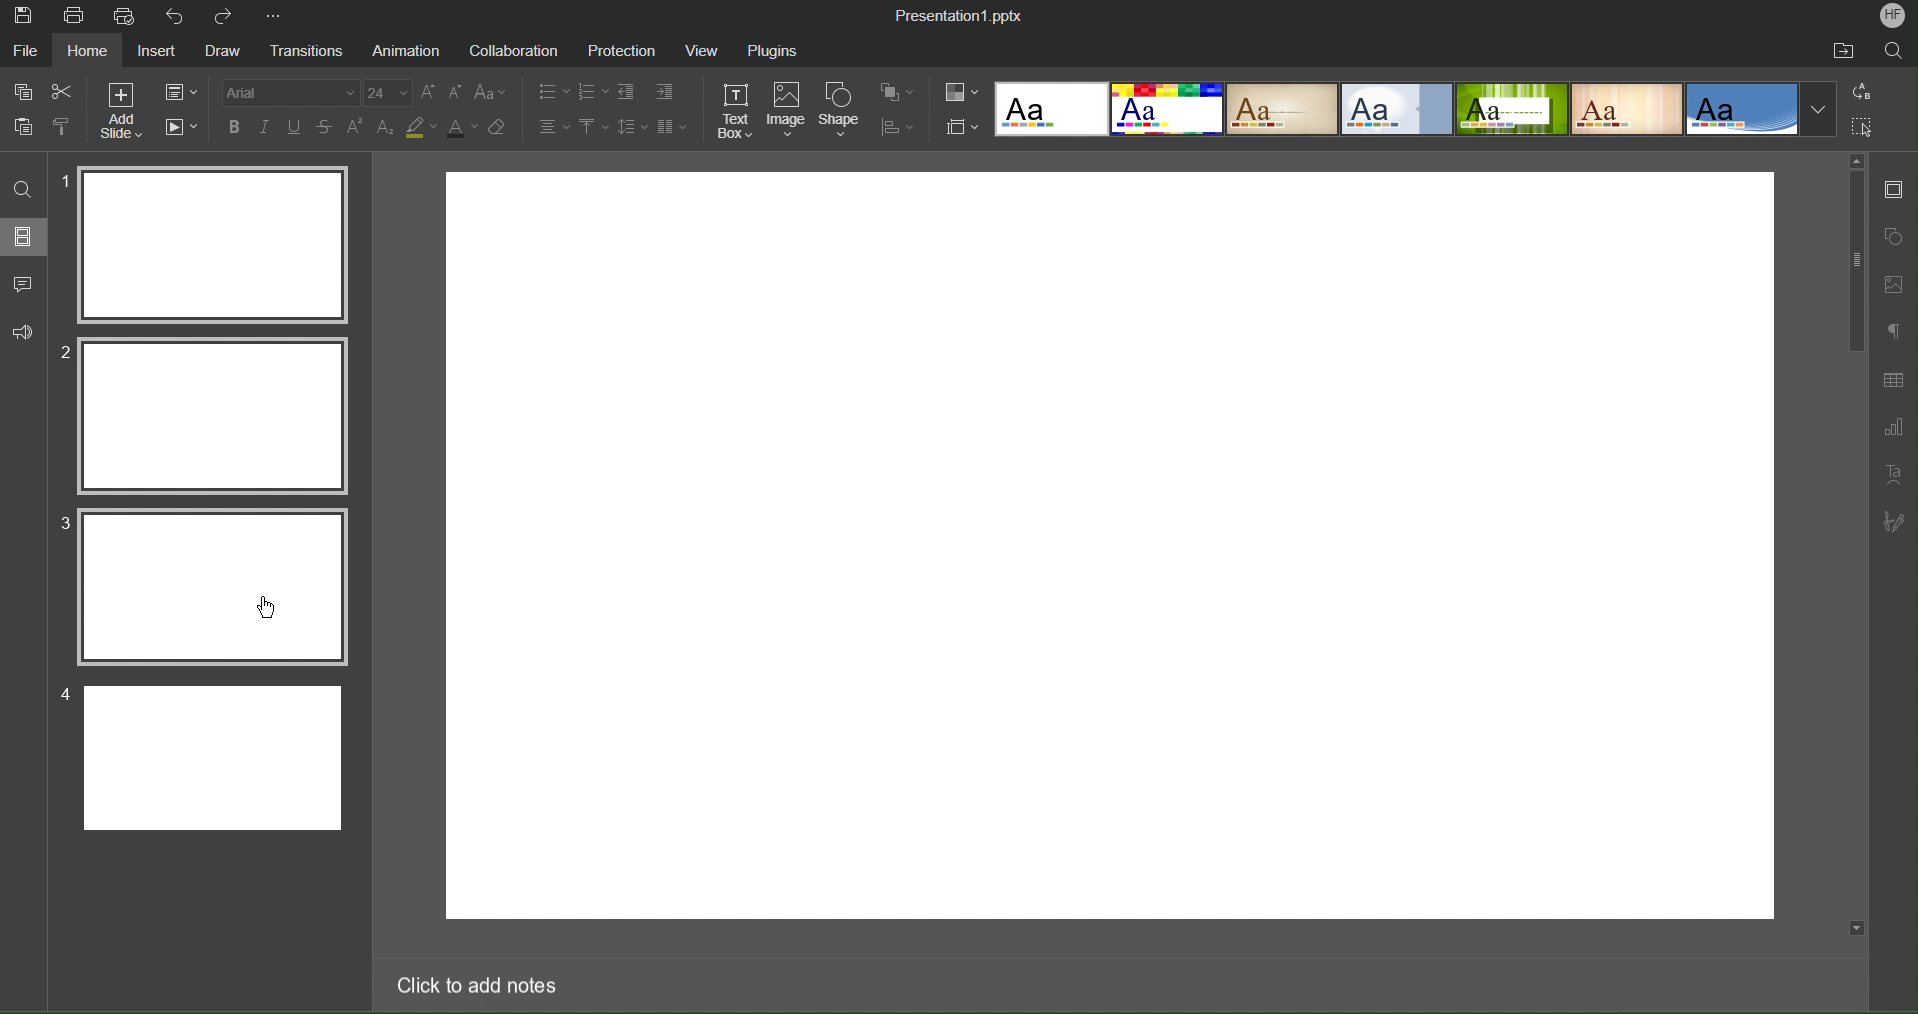 Image resolution: width=1918 pixels, height=1014 pixels. What do you see at coordinates (326, 128) in the screenshot?
I see `strikethrough` at bounding box center [326, 128].